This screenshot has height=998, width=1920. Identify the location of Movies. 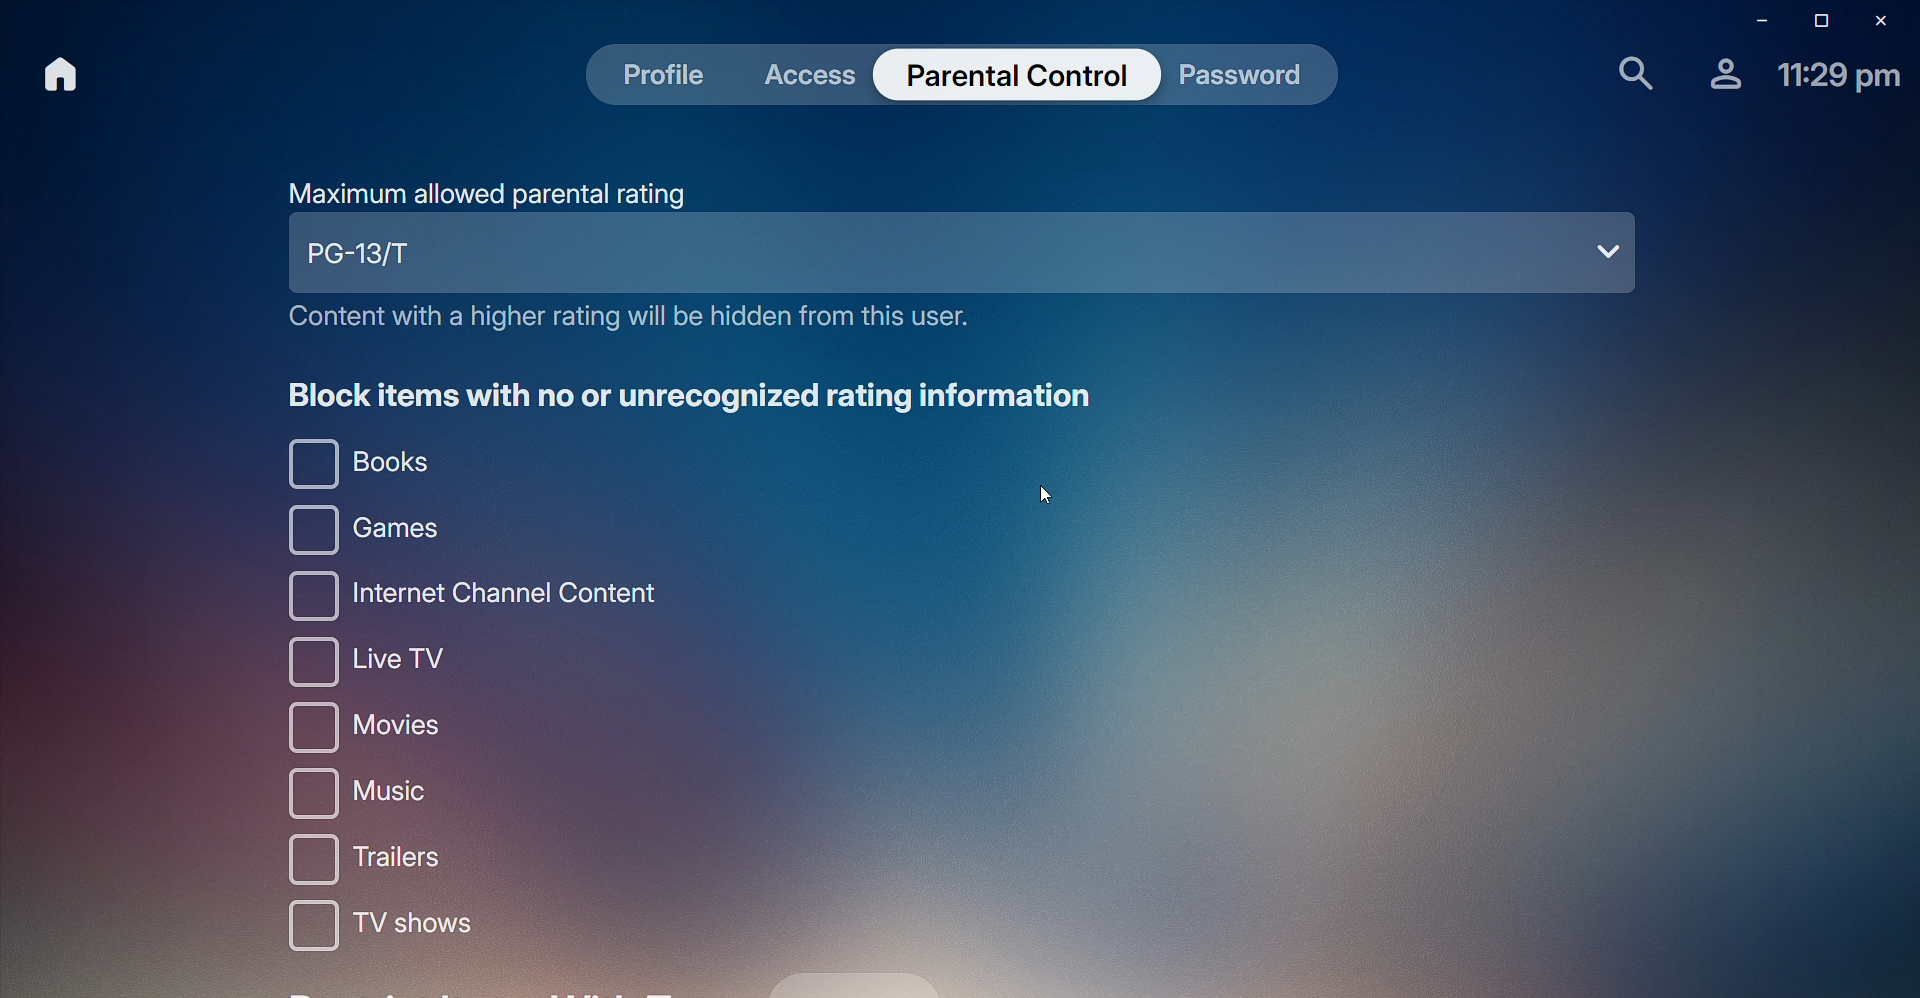
(375, 729).